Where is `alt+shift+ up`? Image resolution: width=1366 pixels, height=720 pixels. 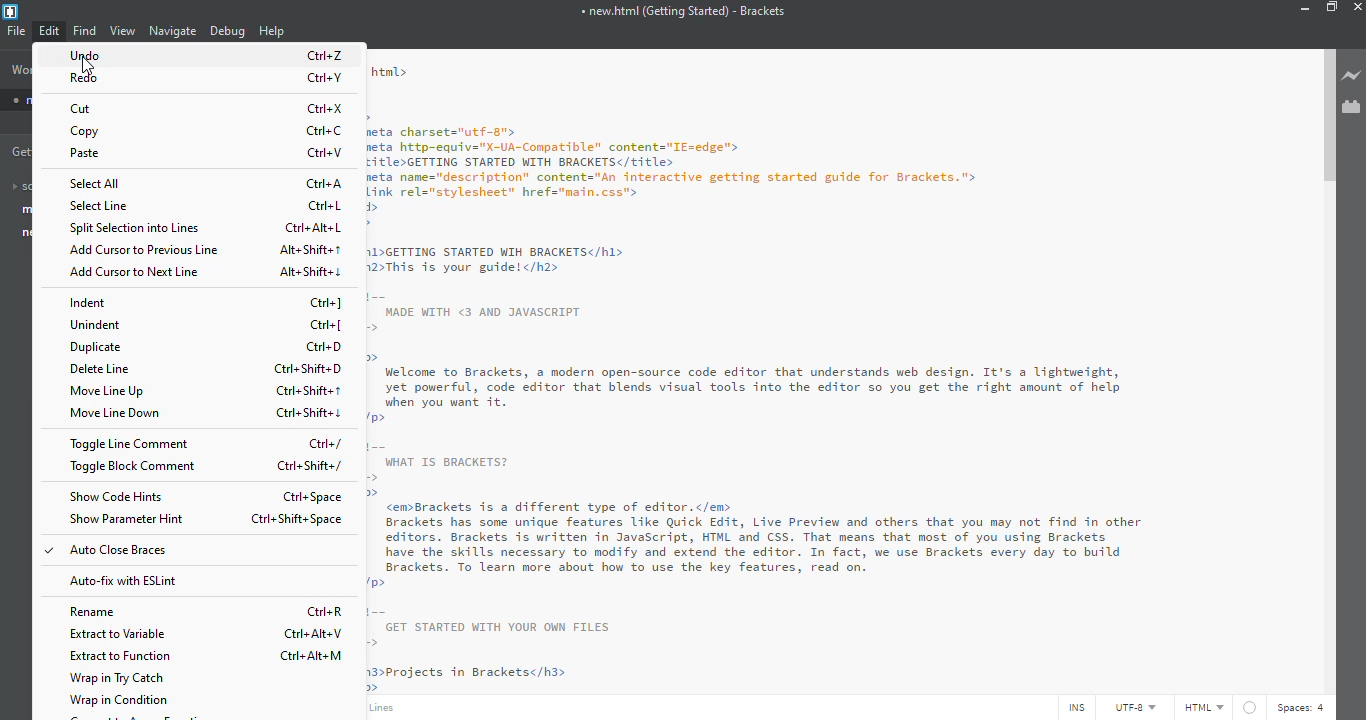
alt+shift+ up is located at coordinates (307, 251).